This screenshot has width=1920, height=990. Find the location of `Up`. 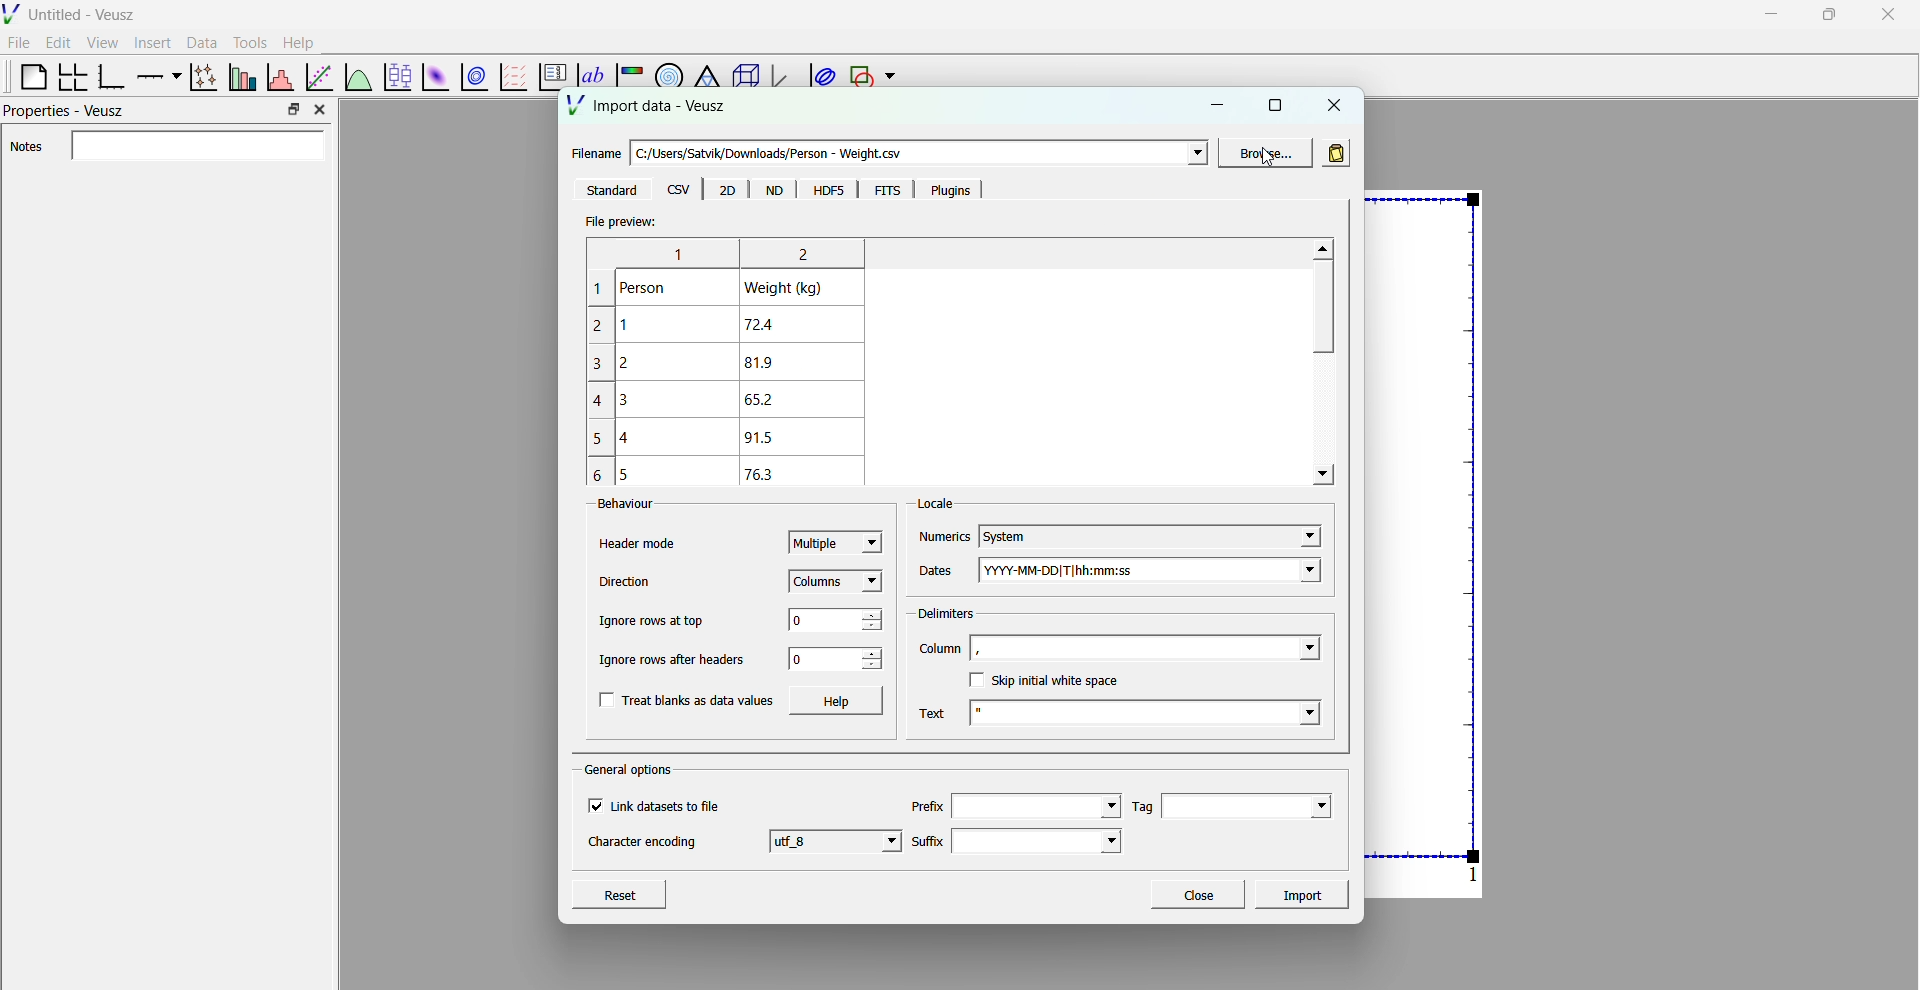

Up is located at coordinates (1322, 249).